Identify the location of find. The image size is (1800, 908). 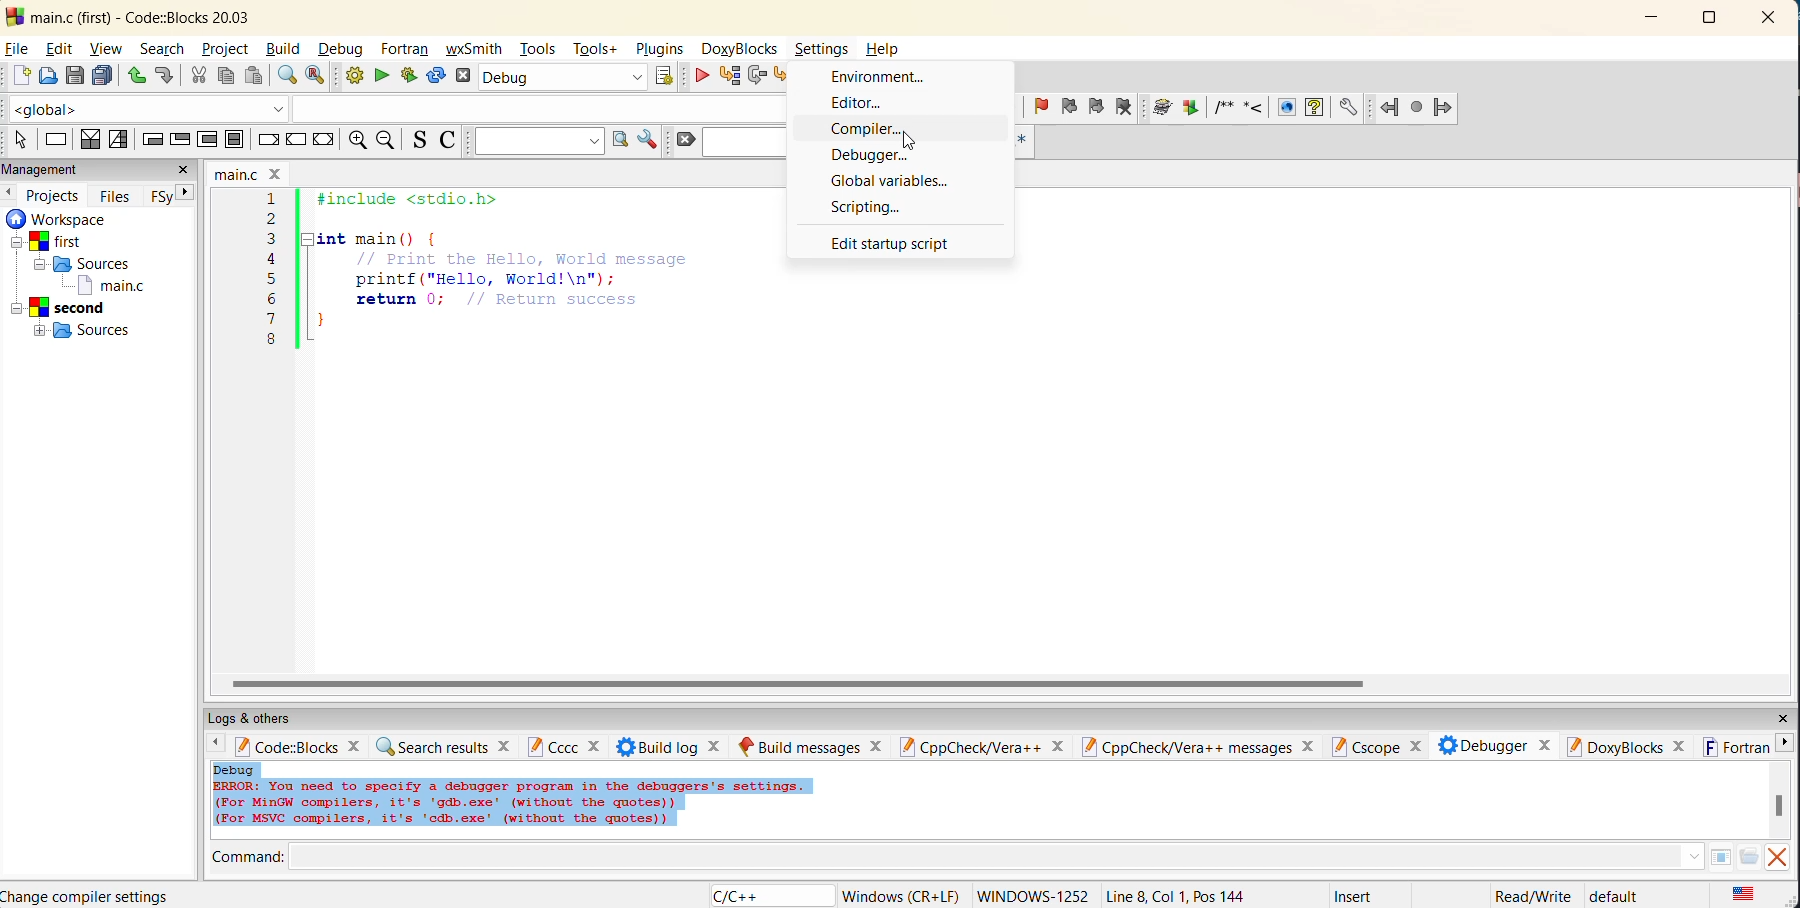
(286, 78).